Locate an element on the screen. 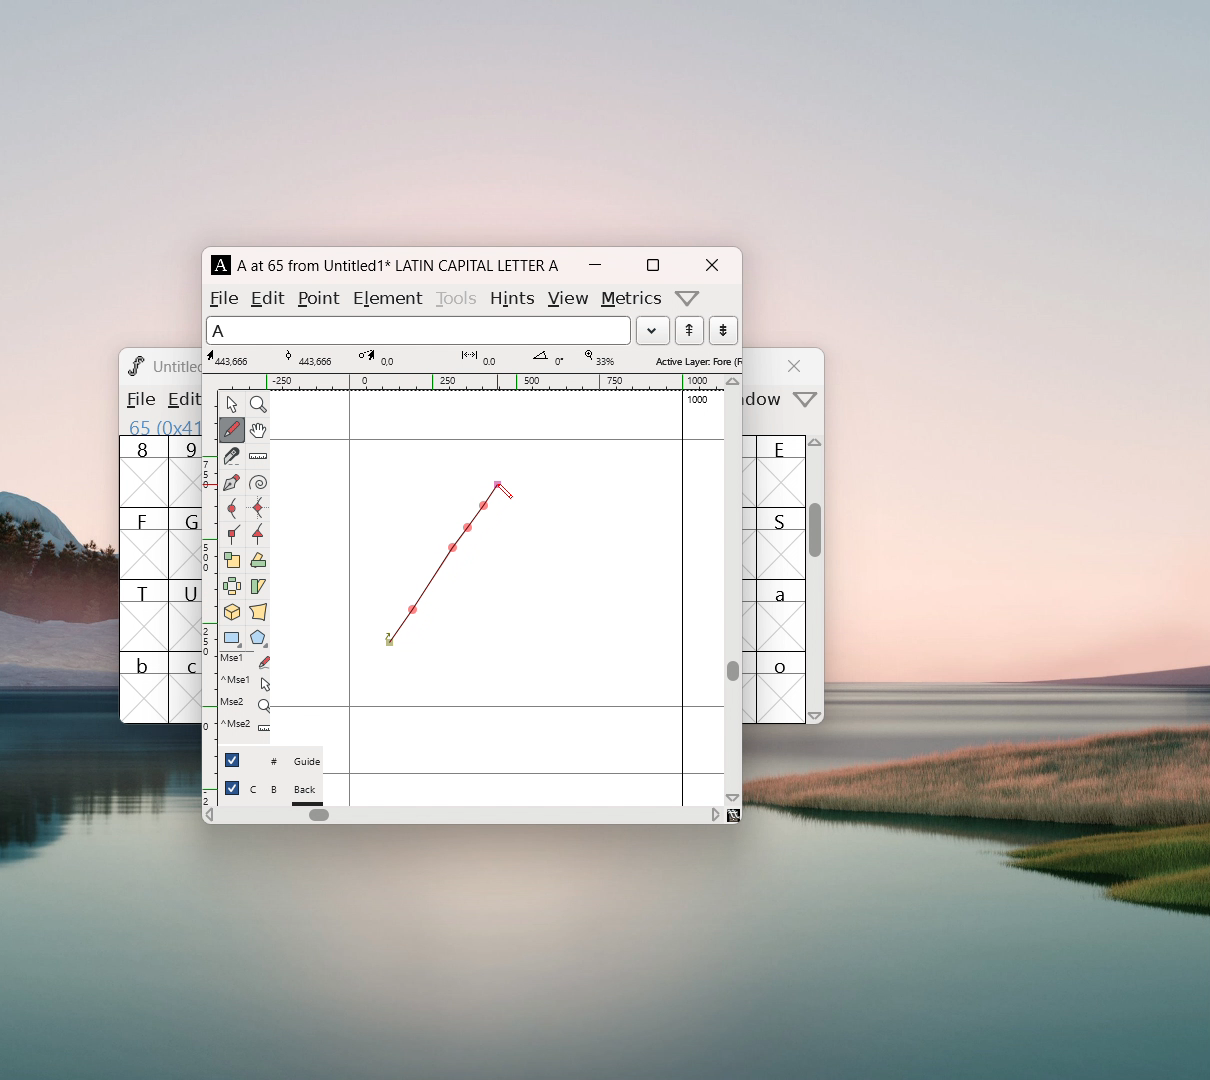 This screenshot has width=1210, height=1080. U is located at coordinates (185, 615).